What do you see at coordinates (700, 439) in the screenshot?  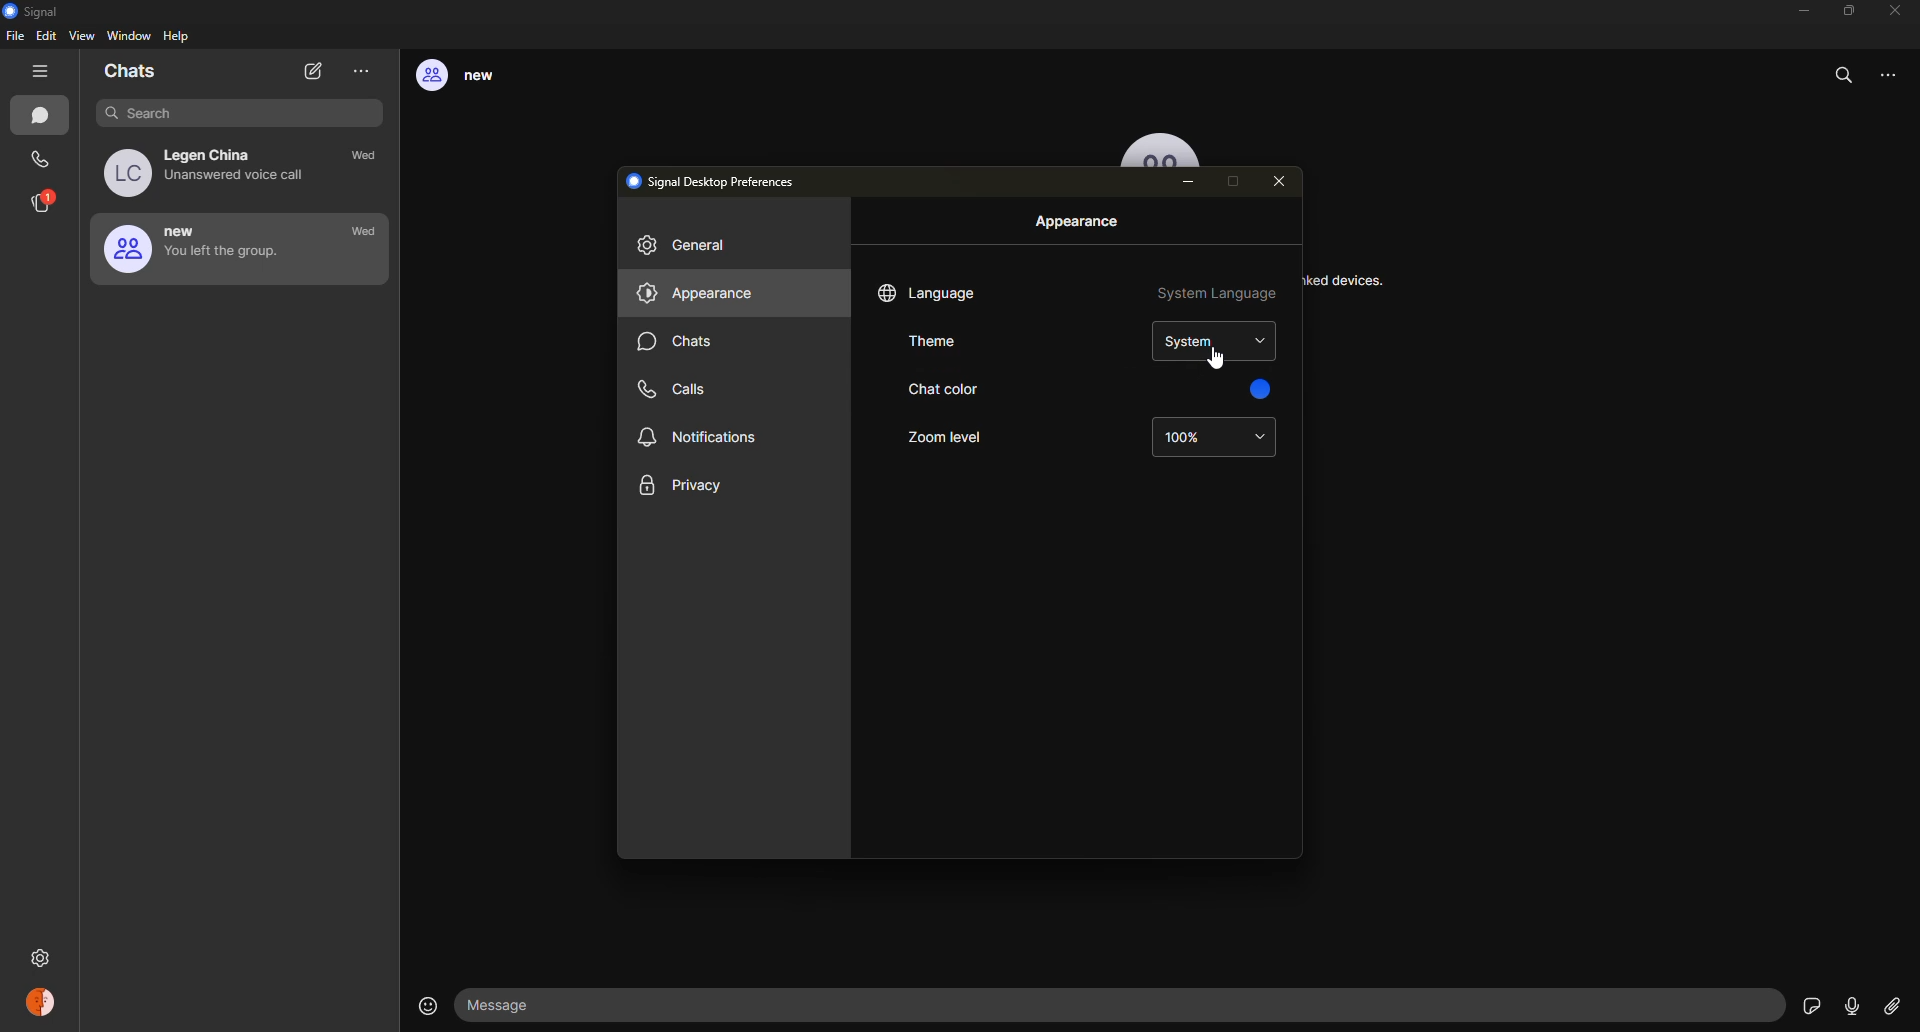 I see `notifications` at bounding box center [700, 439].